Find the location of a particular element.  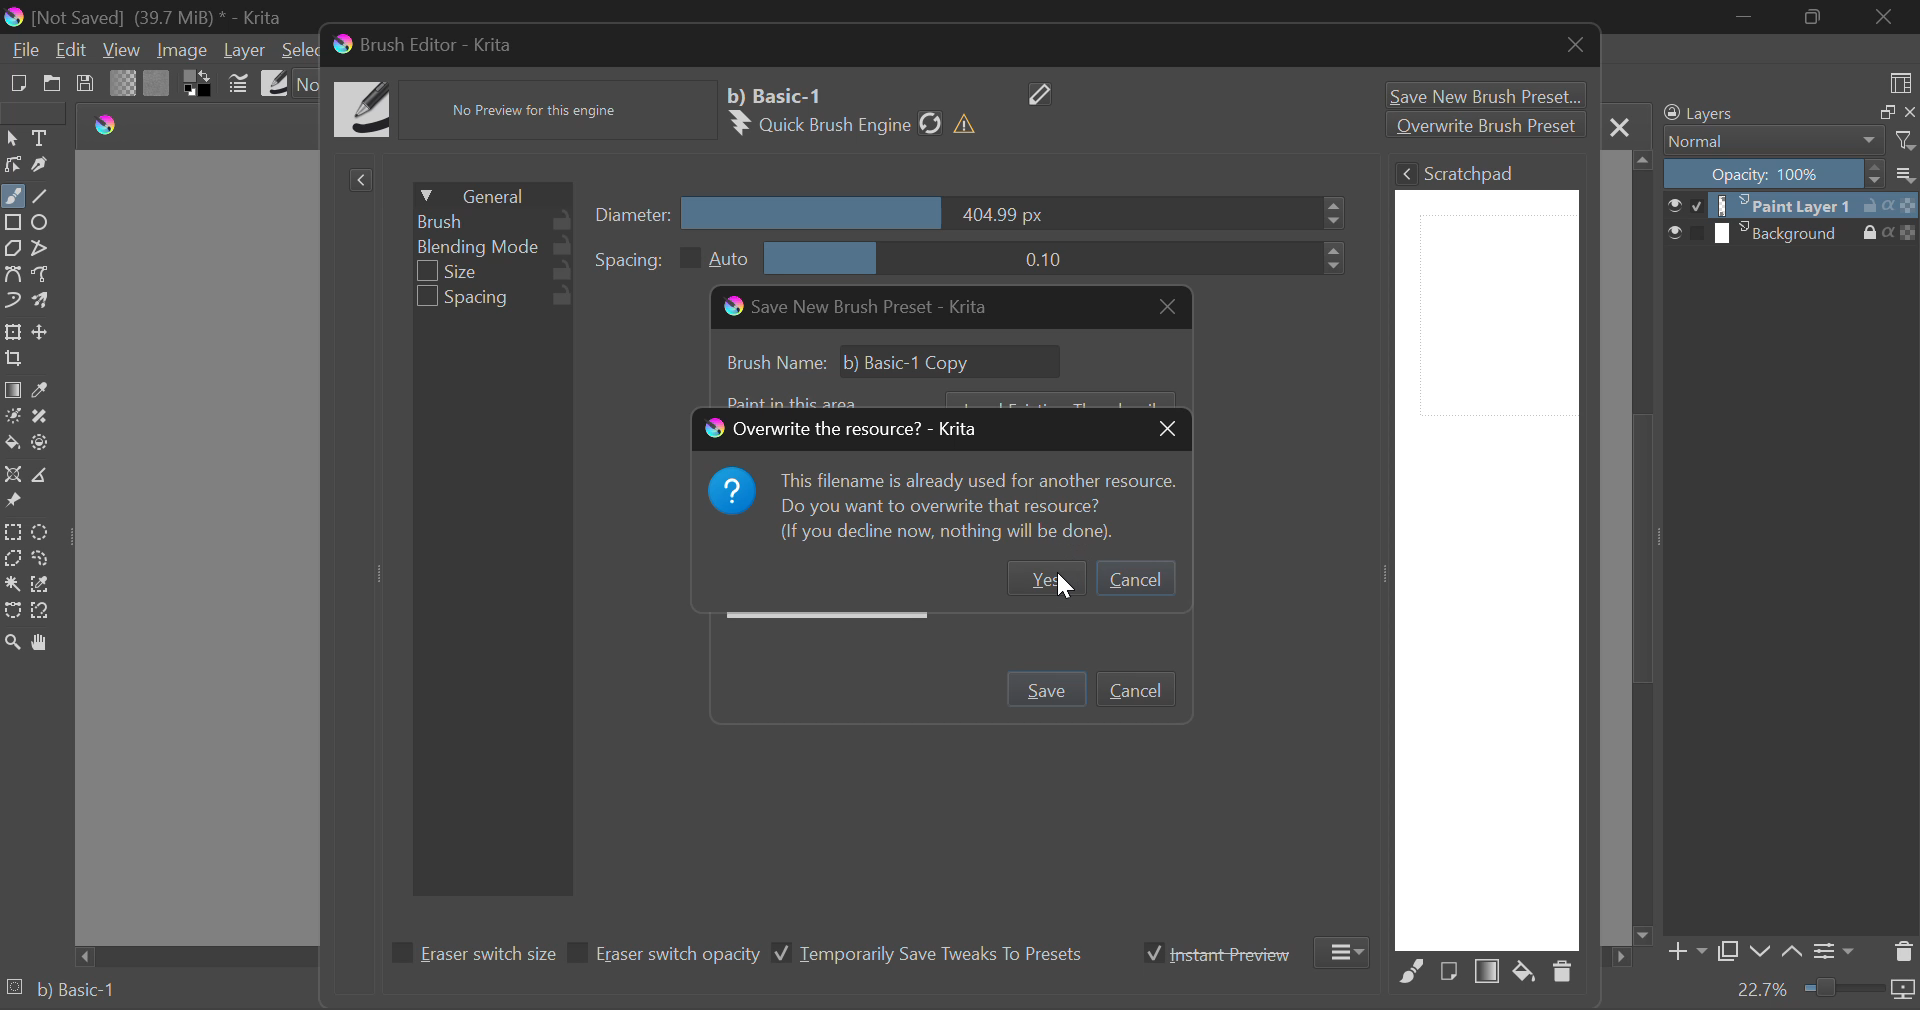

Fill Gradient is located at coordinates (14, 390).